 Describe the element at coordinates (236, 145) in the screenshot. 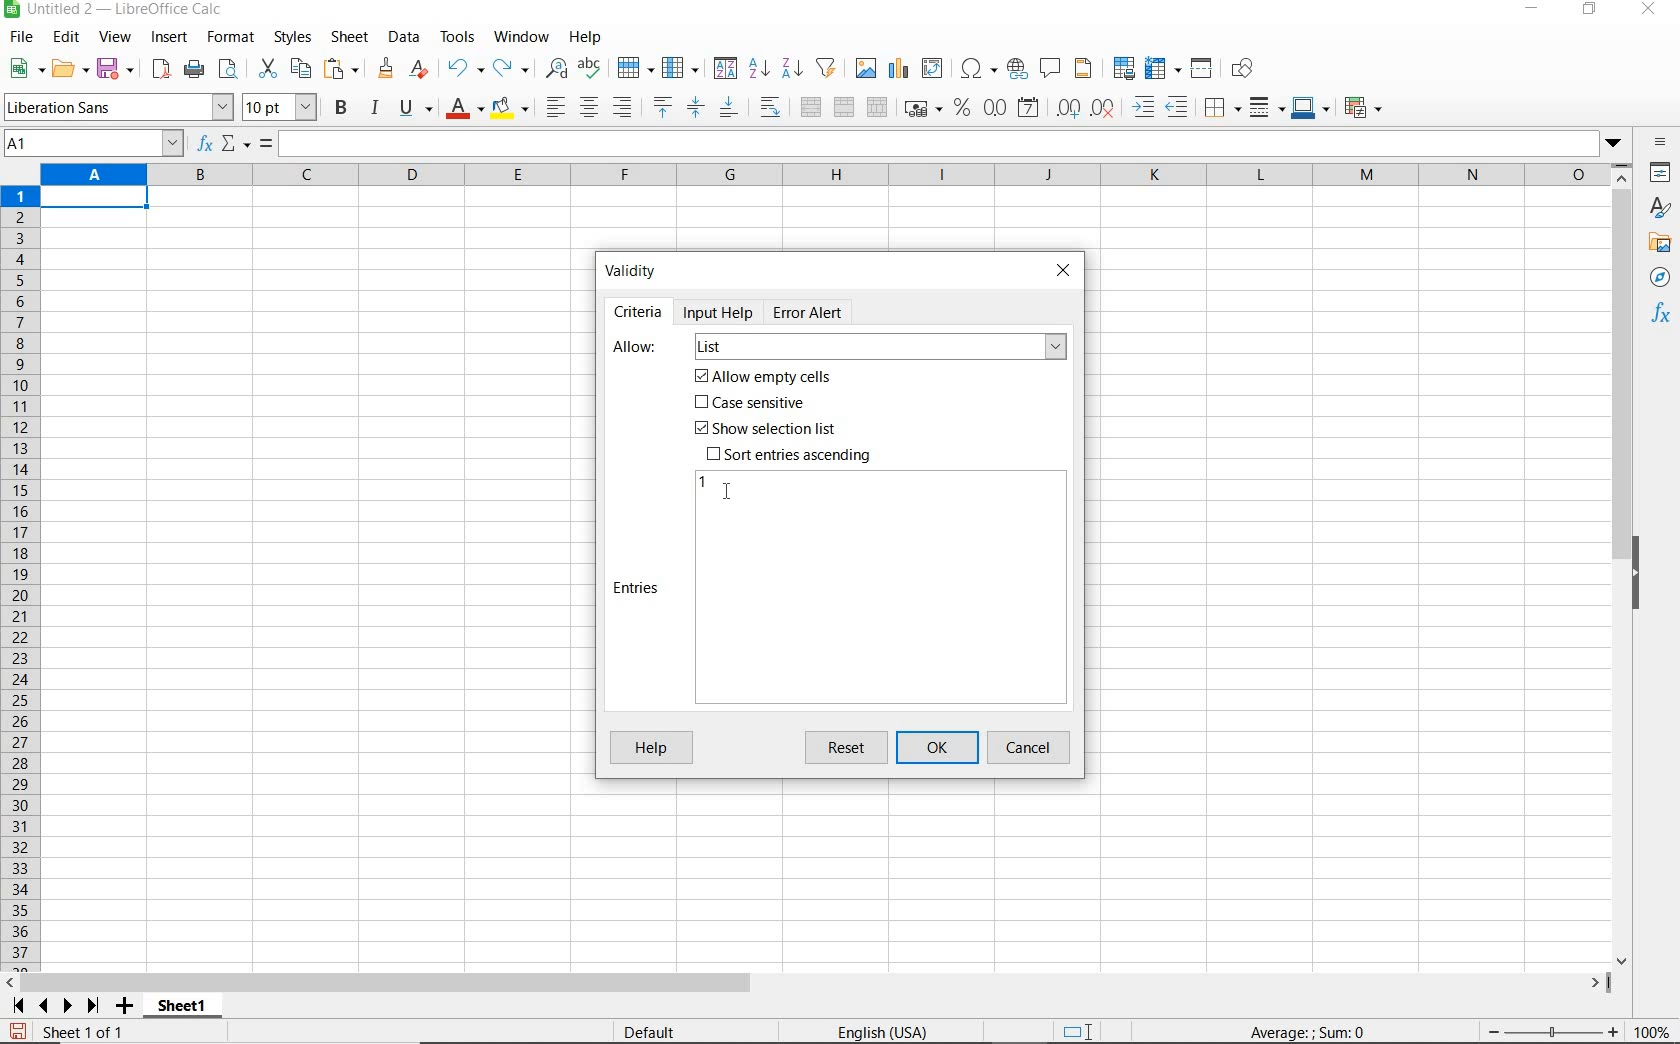

I see `select function` at that location.